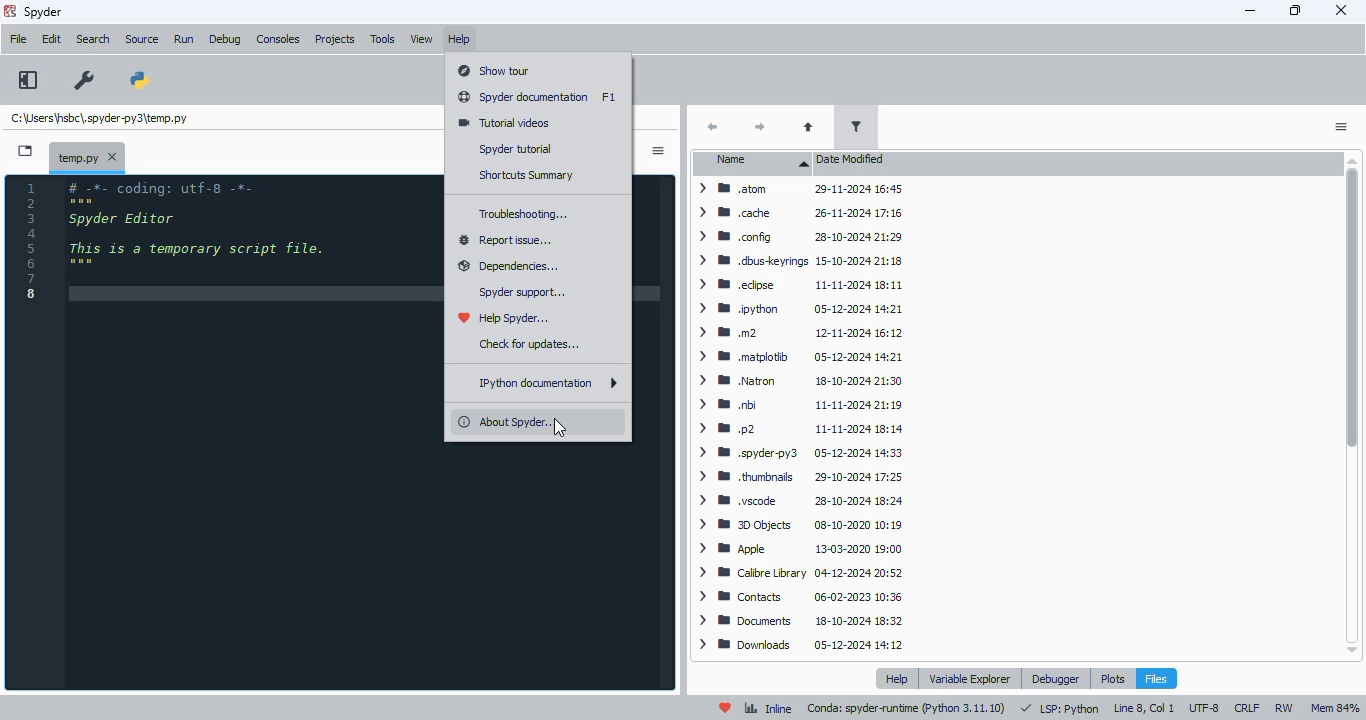  I want to click on > mm bi 11-11-2024 21:19, so click(797, 404).